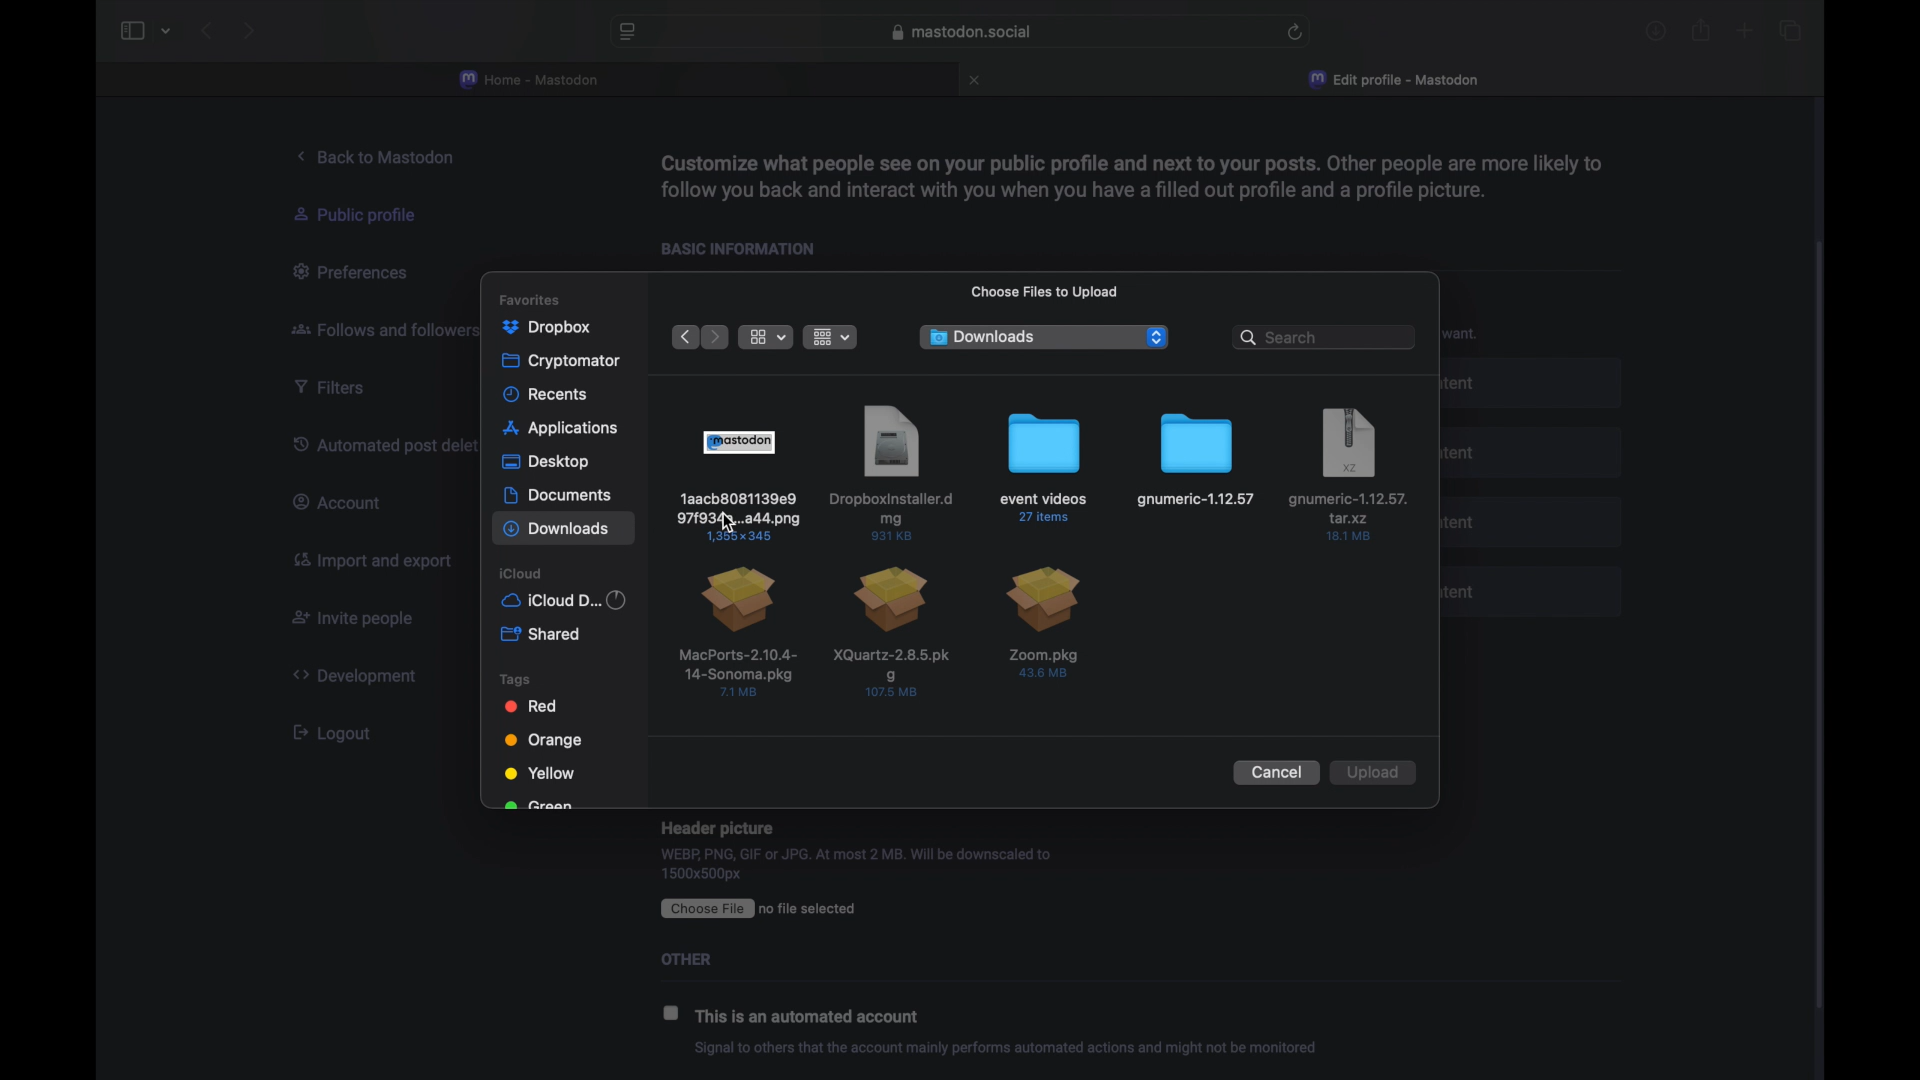 Image resolution: width=1920 pixels, height=1080 pixels. Describe the element at coordinates (355, 273) in the screenshot. I see `preferences` at that location.